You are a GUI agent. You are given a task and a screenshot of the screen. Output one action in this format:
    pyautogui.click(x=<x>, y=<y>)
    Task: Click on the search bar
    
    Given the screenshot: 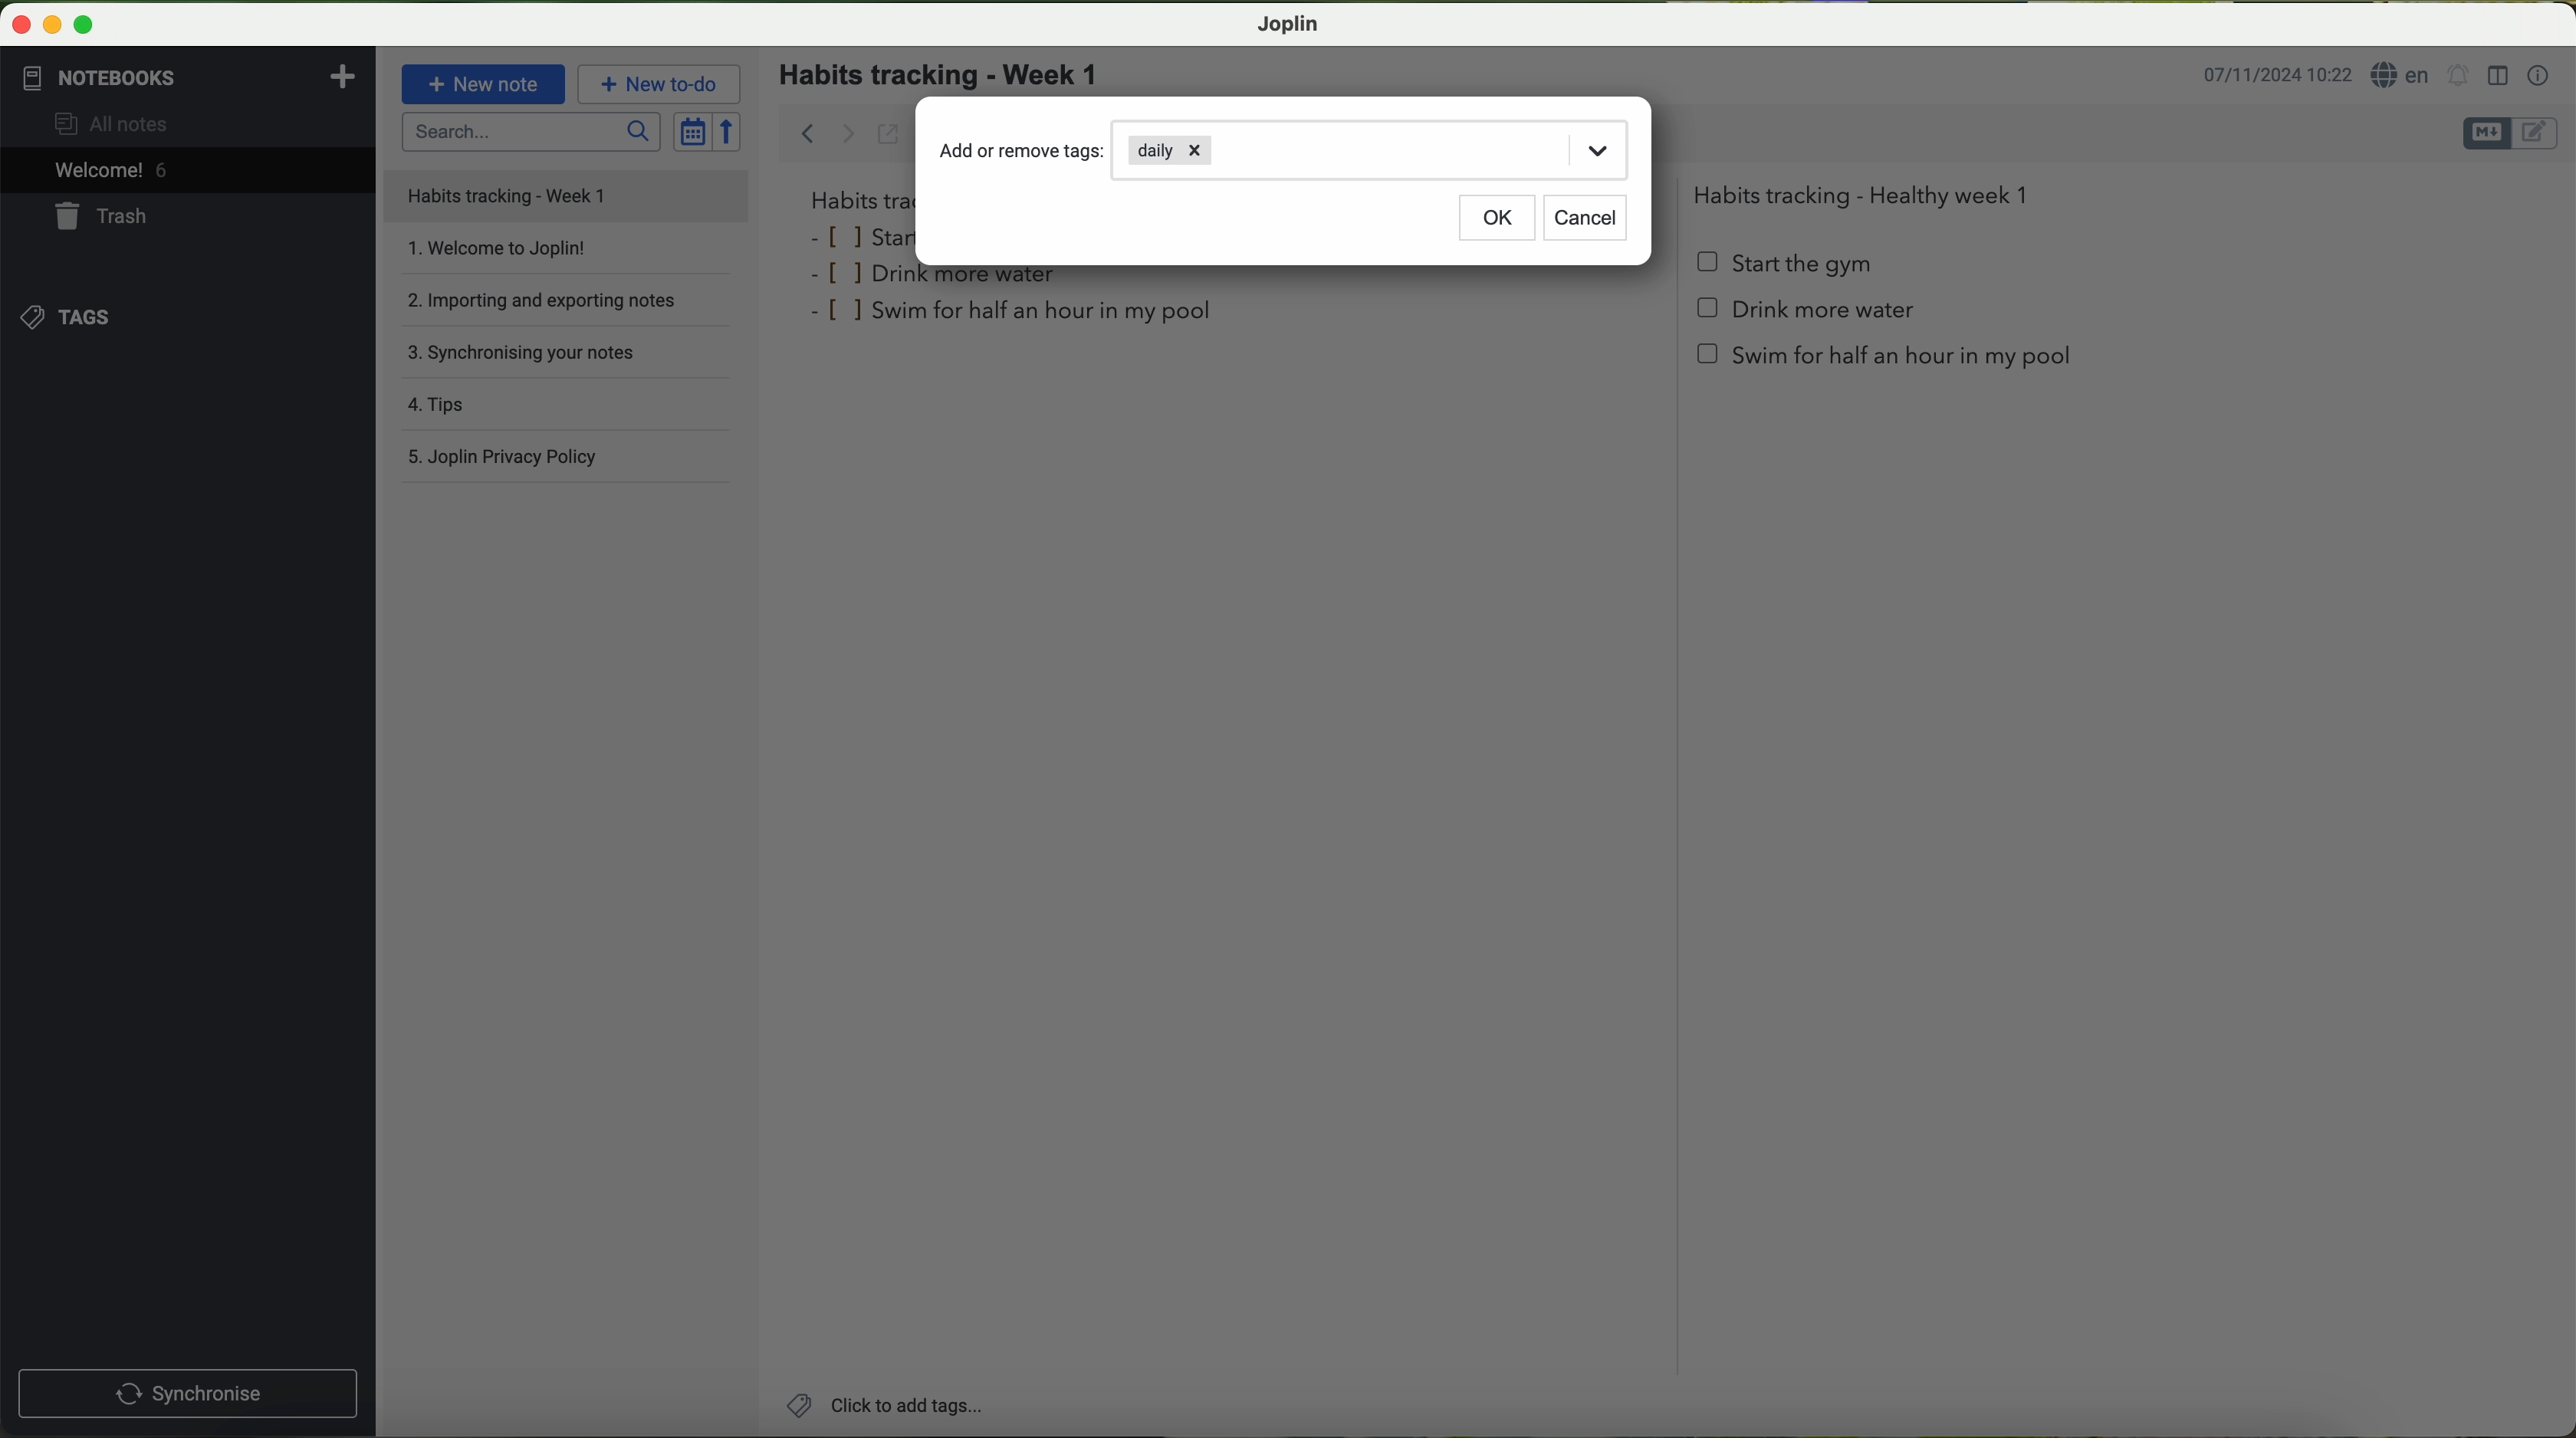 What is the action you would take?
    pyautogui.click(x=529, y=131)
    